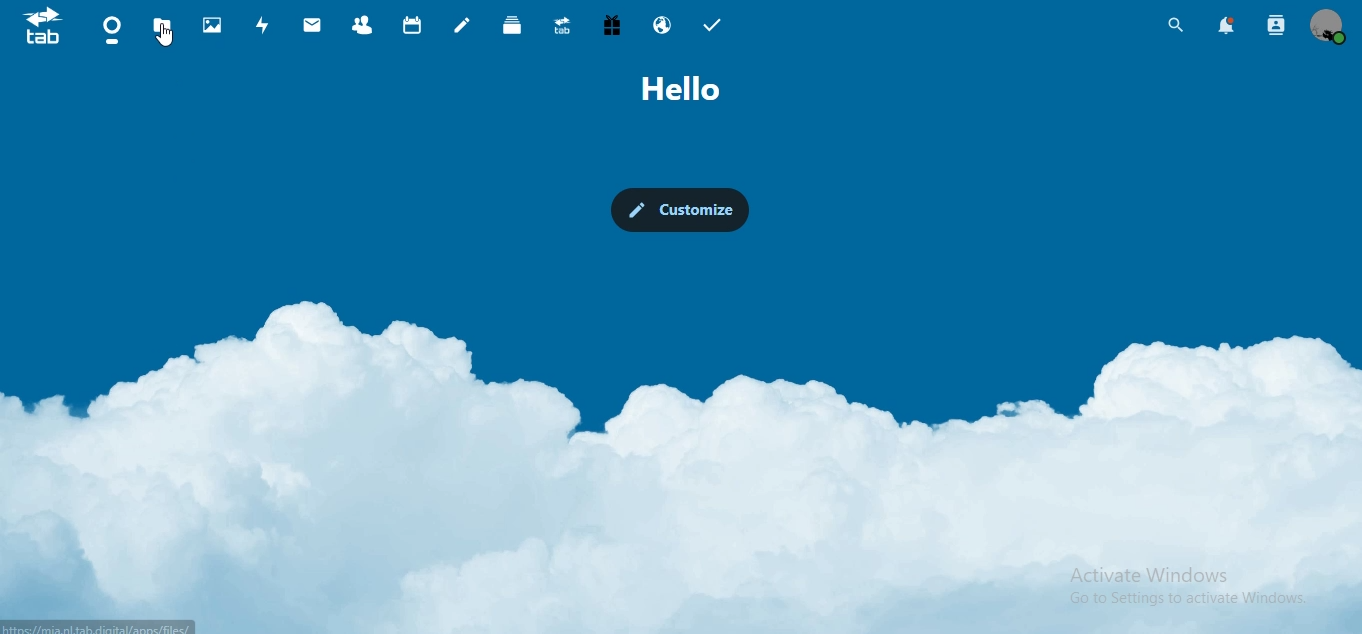  What do you see at coordinates (265, 27) in the screenshot?
I see `activity` at bounding box center [265, 27].